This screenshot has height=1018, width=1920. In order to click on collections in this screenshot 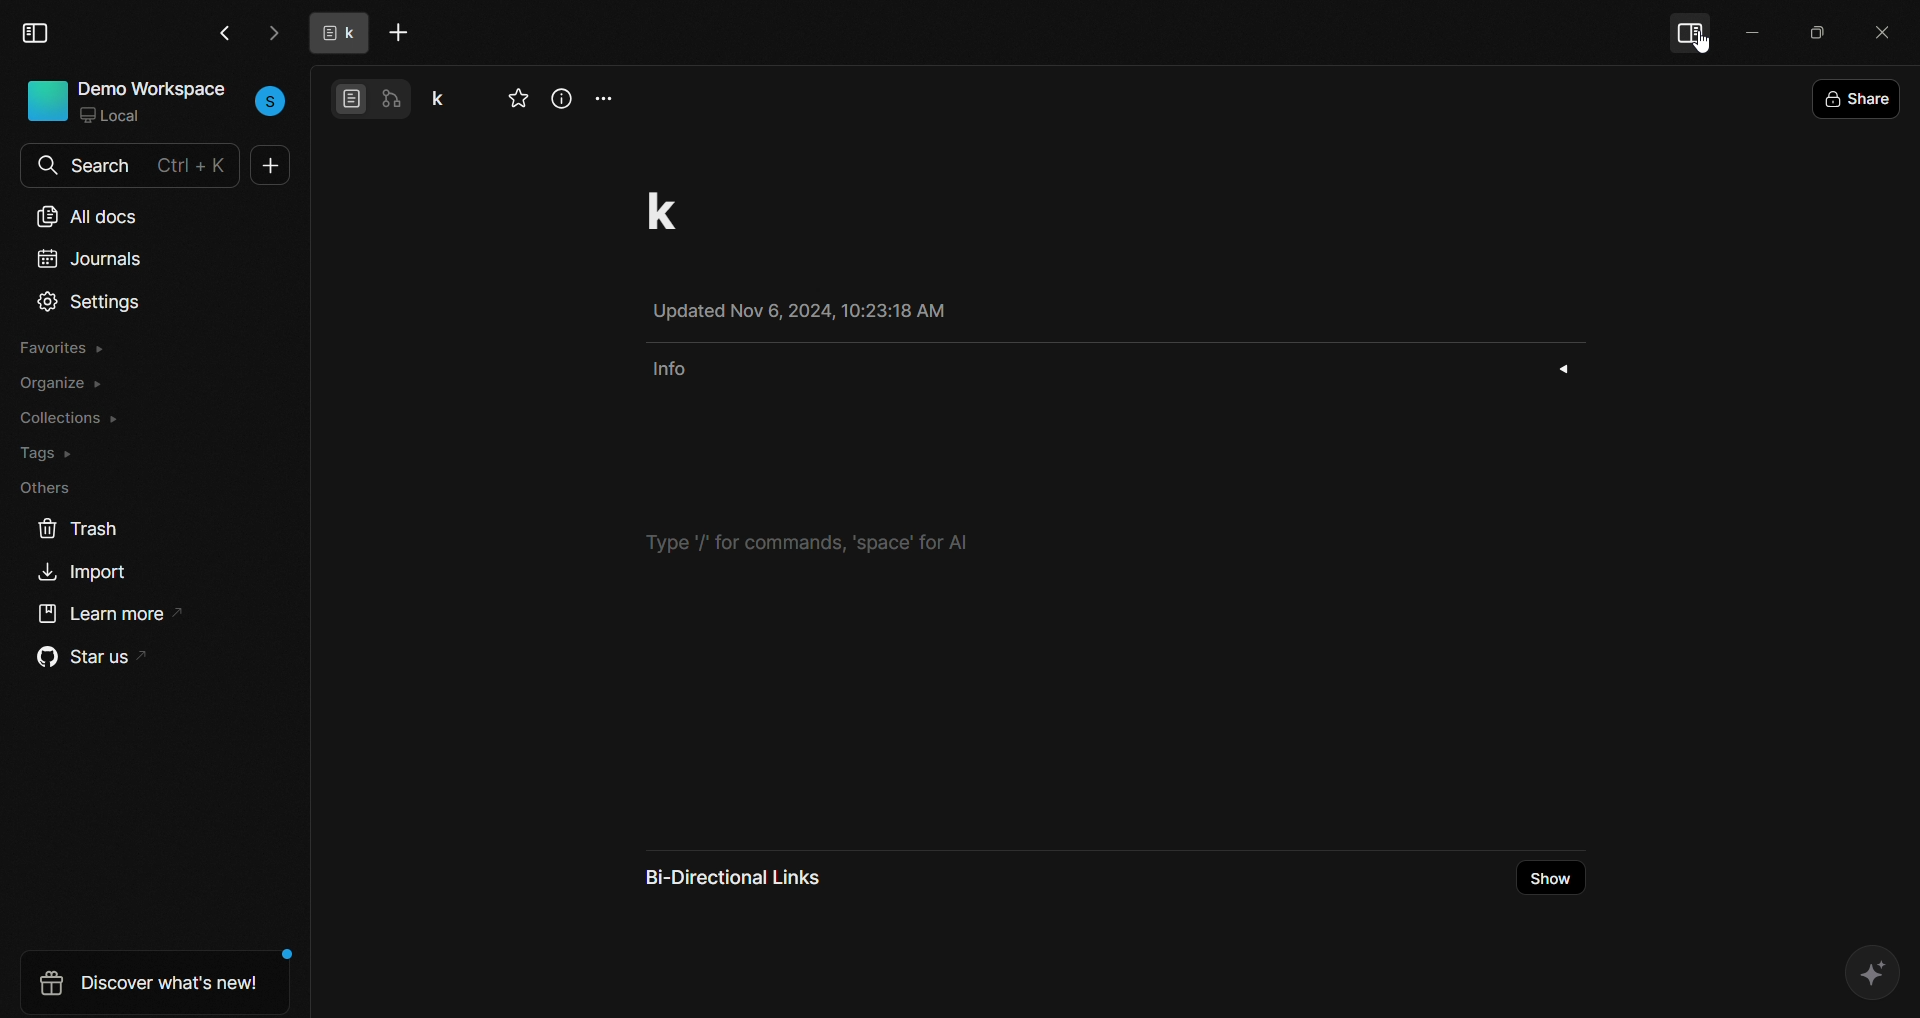, I will do `click(70, 417)`.